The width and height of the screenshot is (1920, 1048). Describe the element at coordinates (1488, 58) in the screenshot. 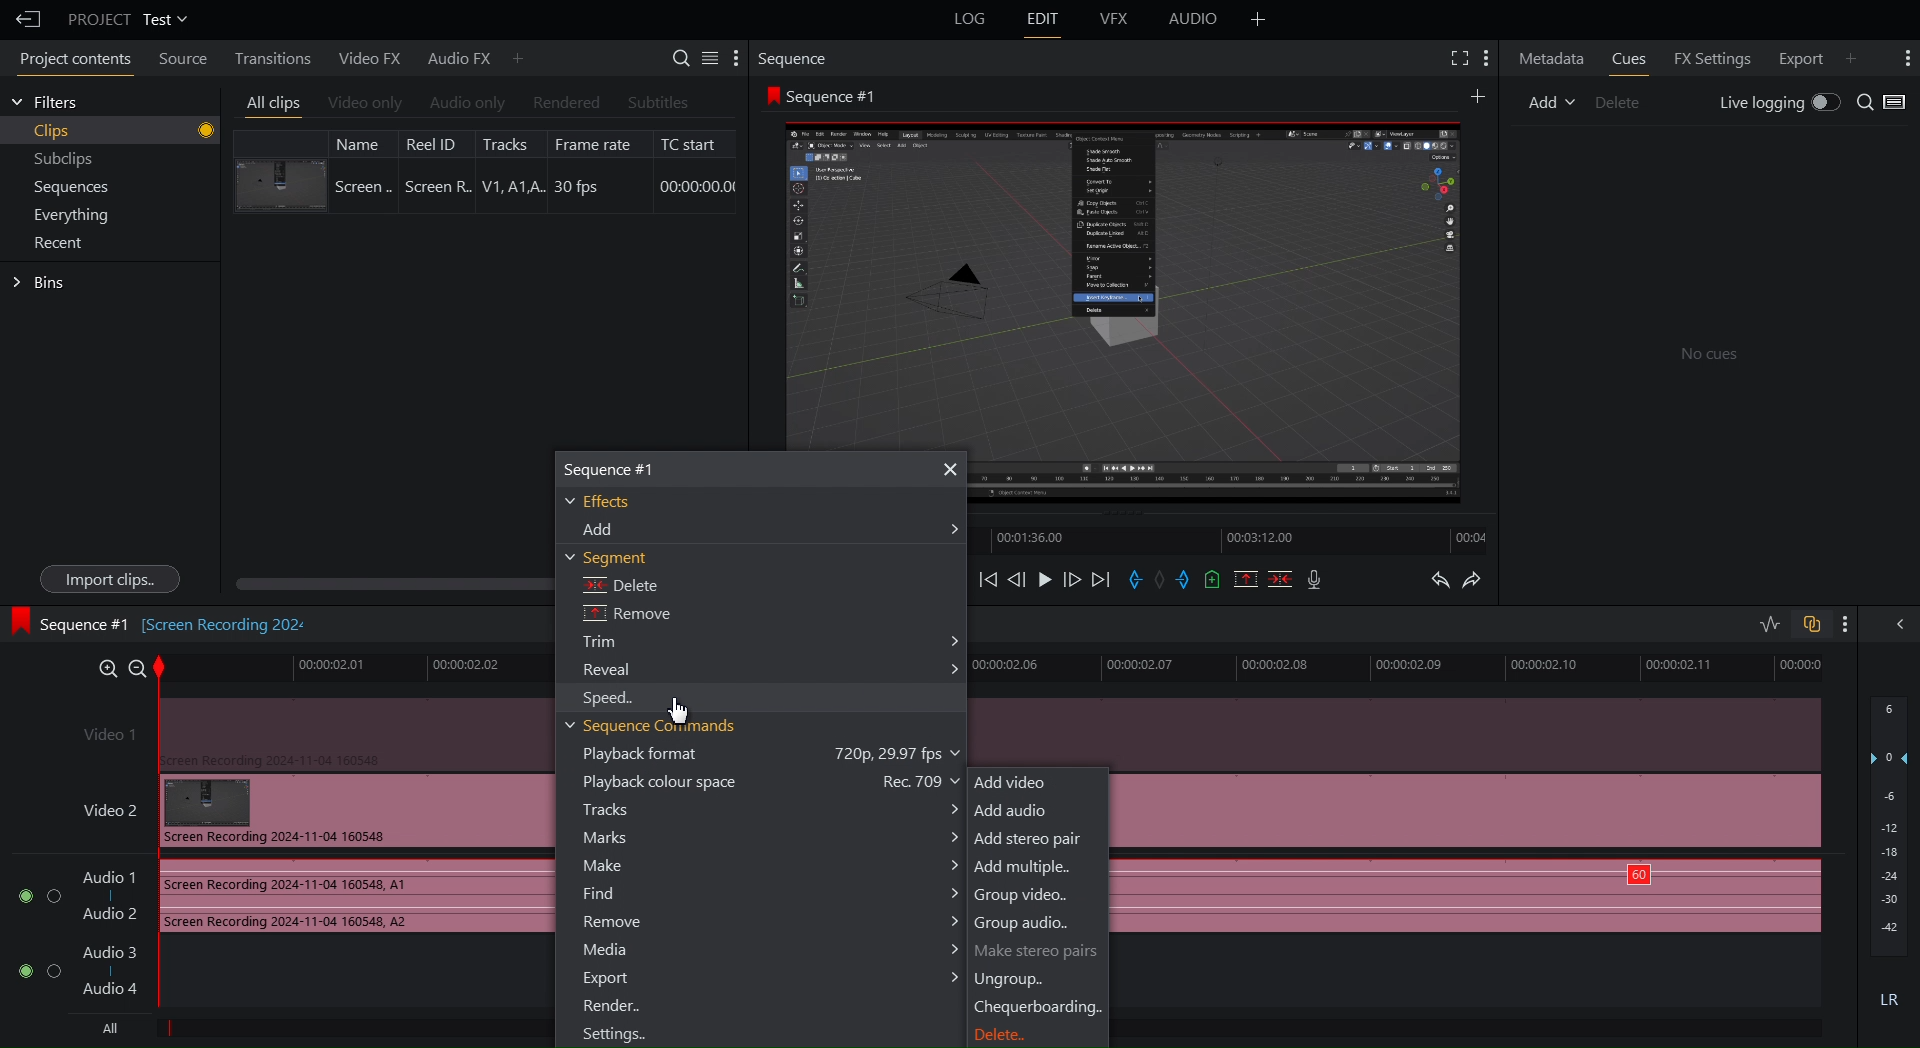

I see `More` at that location.